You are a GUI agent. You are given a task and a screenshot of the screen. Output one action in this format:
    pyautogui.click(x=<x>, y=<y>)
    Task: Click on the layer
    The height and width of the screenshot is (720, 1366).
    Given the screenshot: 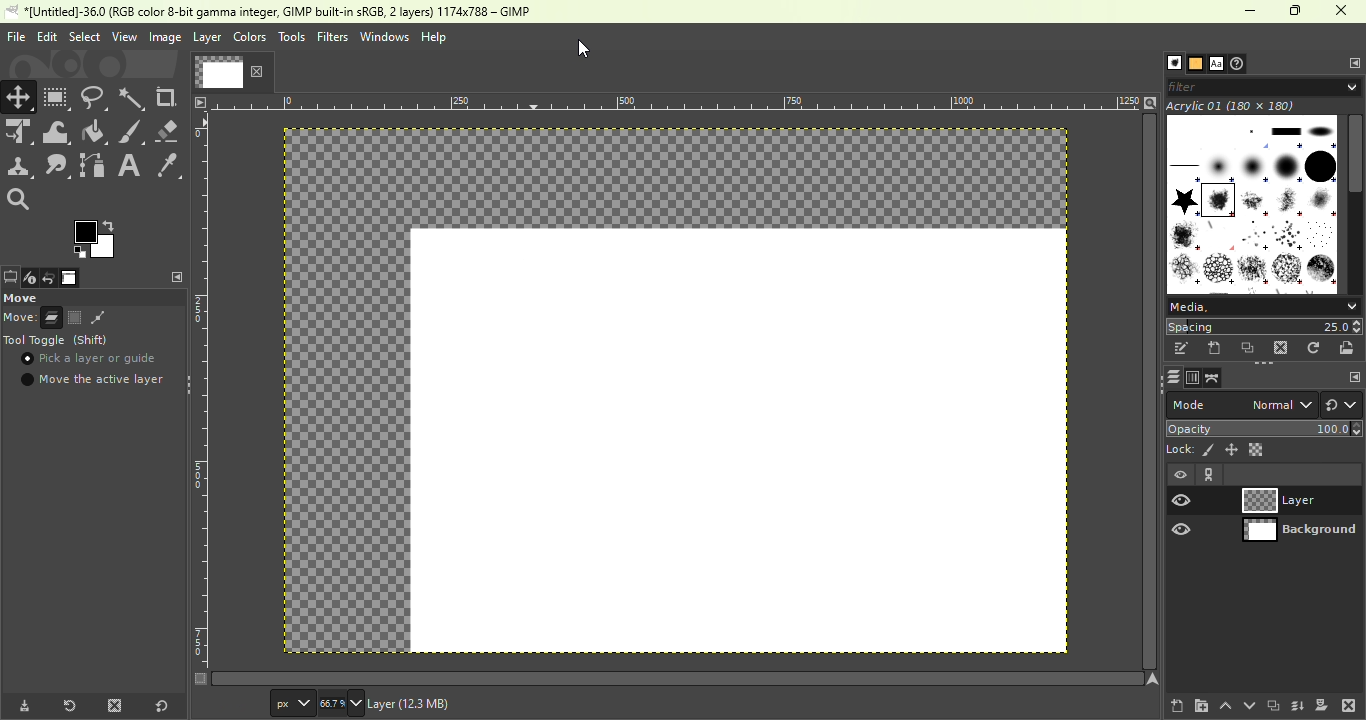 What is the action you would take?
    pyautogui.click(x=451, y=706)
    